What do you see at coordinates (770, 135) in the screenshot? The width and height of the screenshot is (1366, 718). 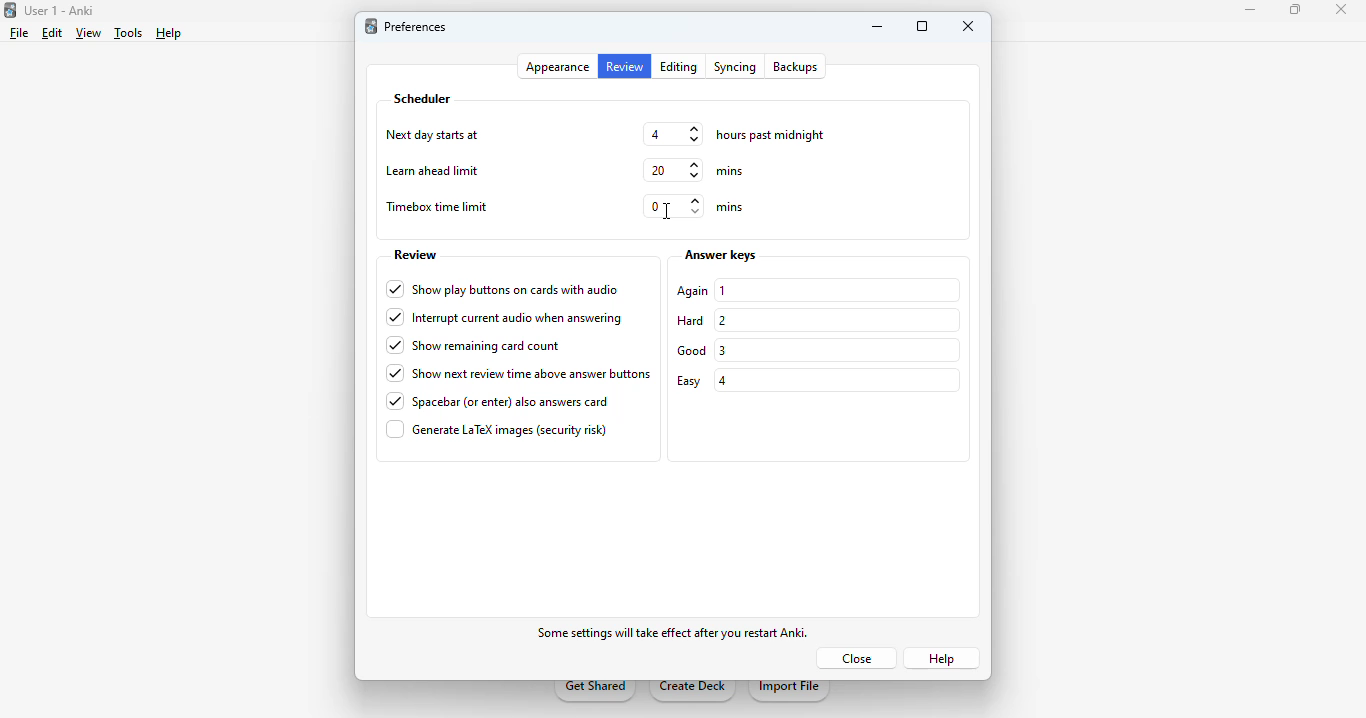 I see `hours past midnight` at bounding box center [770, 135].